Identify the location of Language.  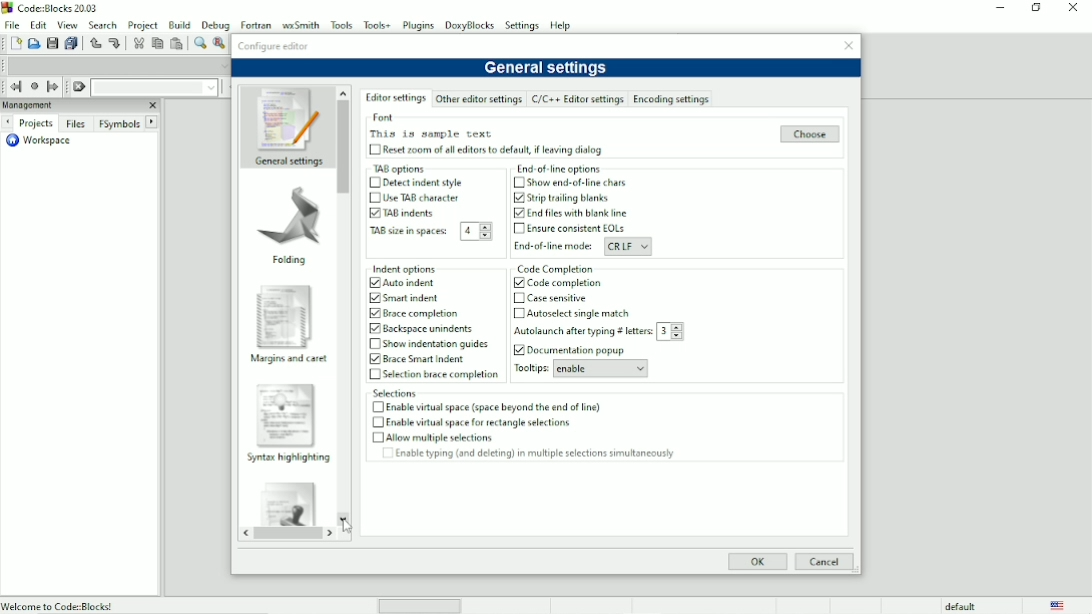
(1059, 605).